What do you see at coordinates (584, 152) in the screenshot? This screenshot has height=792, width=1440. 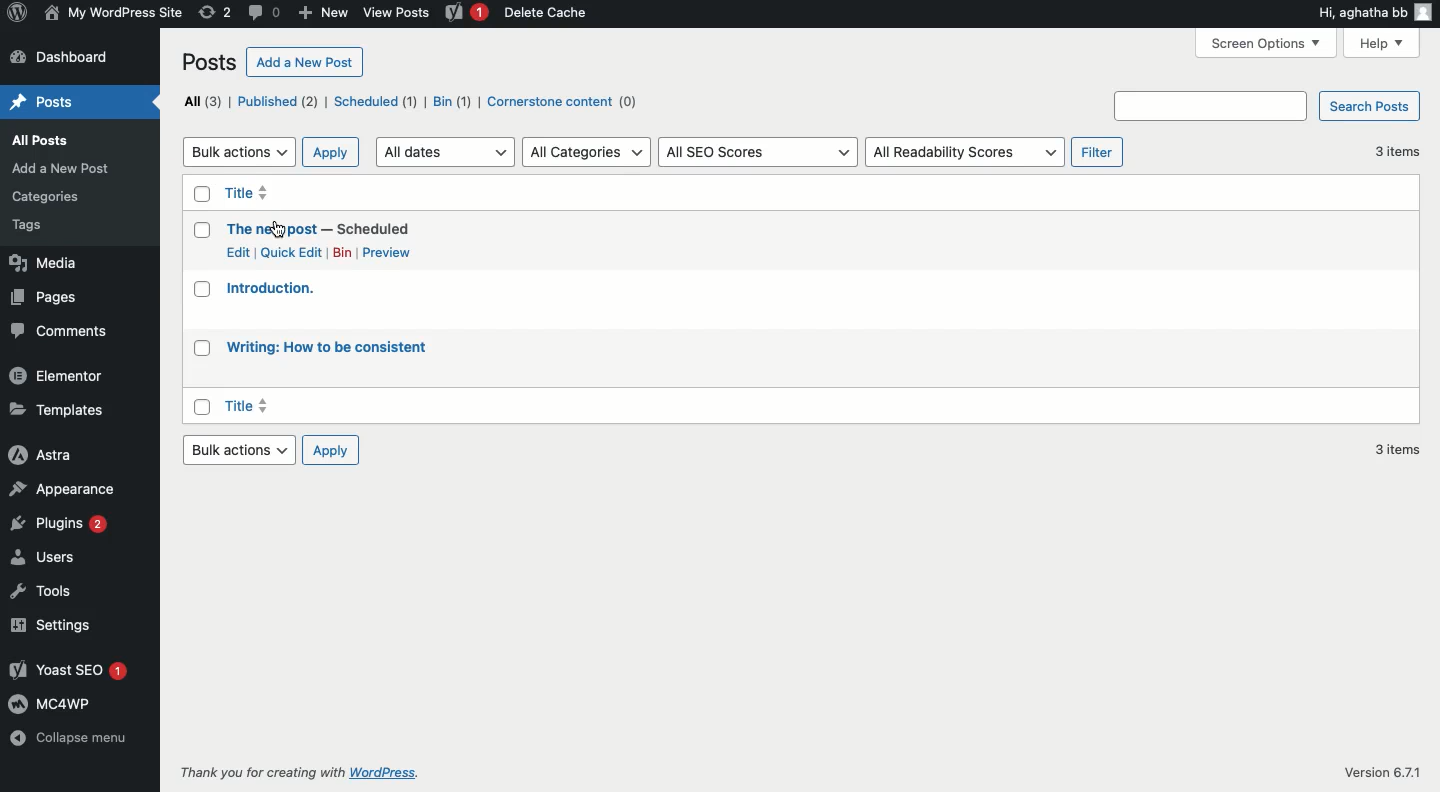 I see `All categories` at bounding box center [584, 152].